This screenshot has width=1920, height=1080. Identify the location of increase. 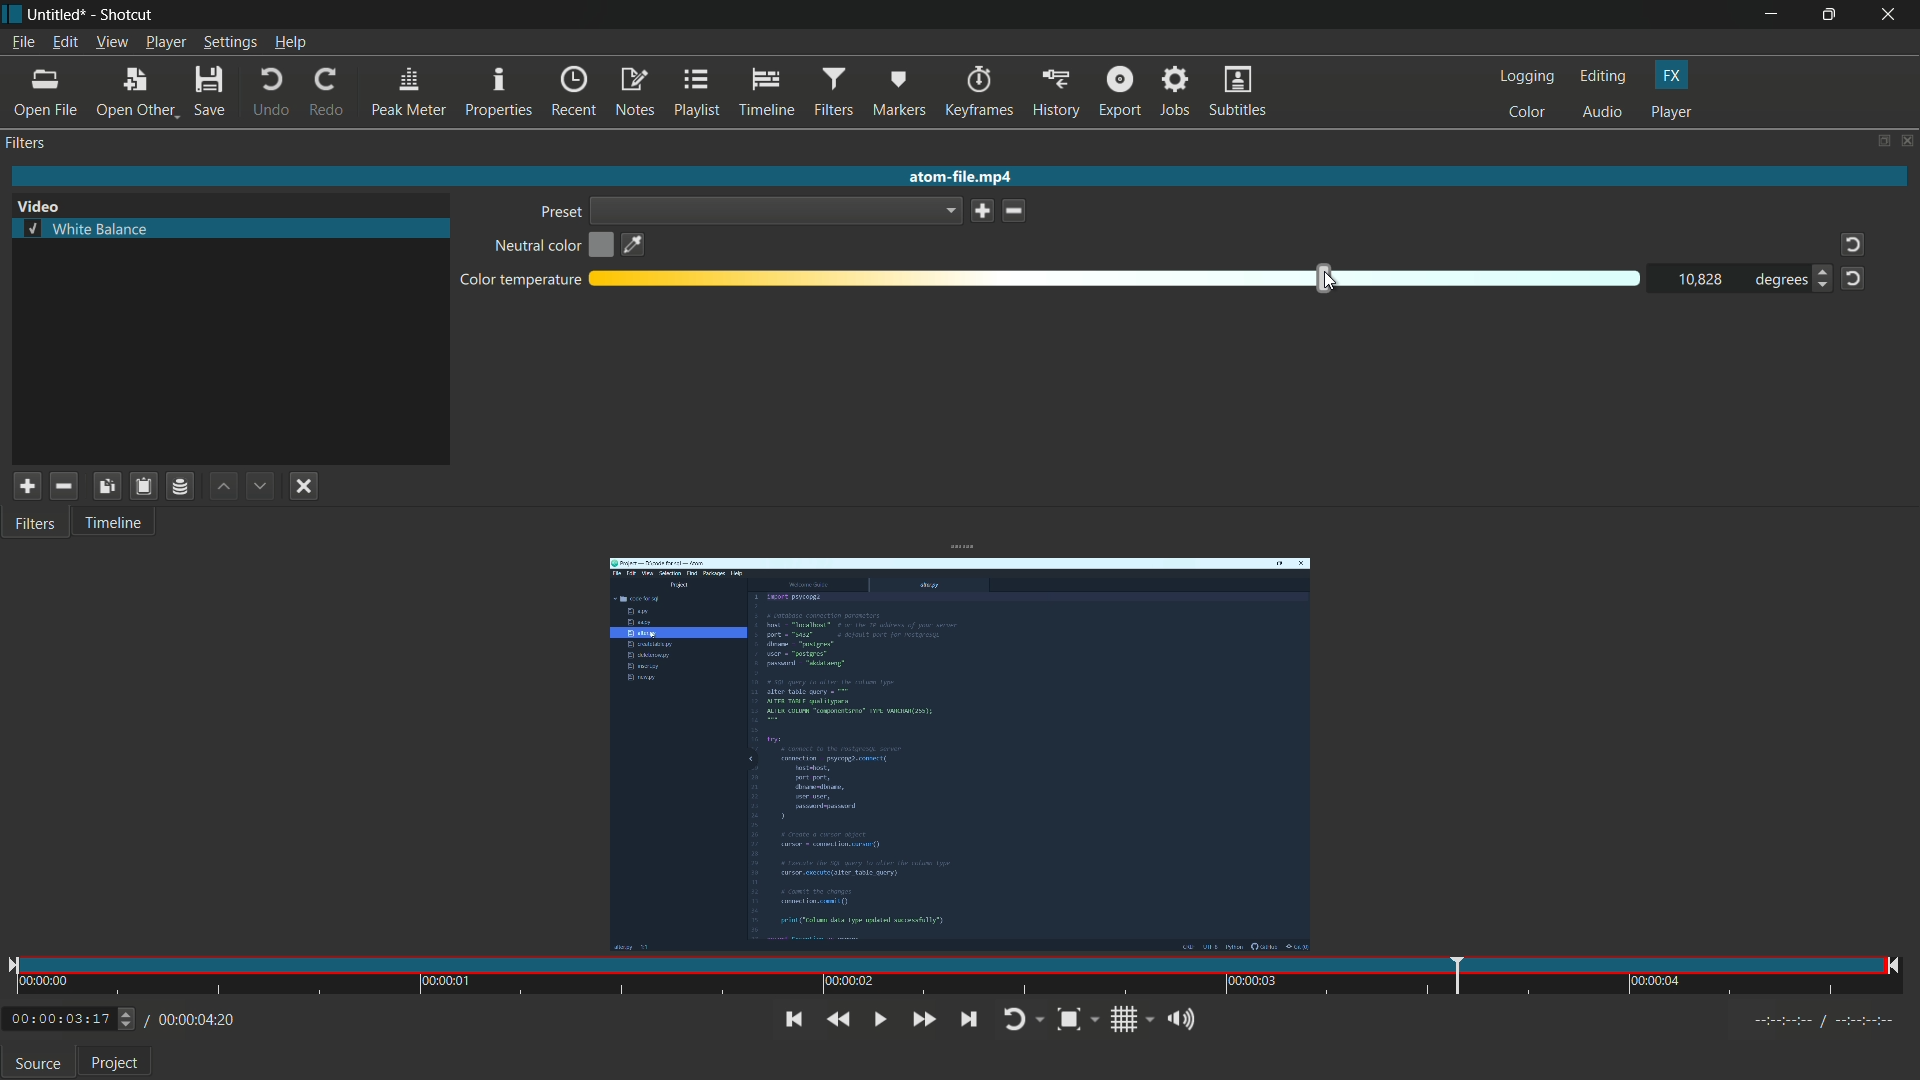
(1820, 272).